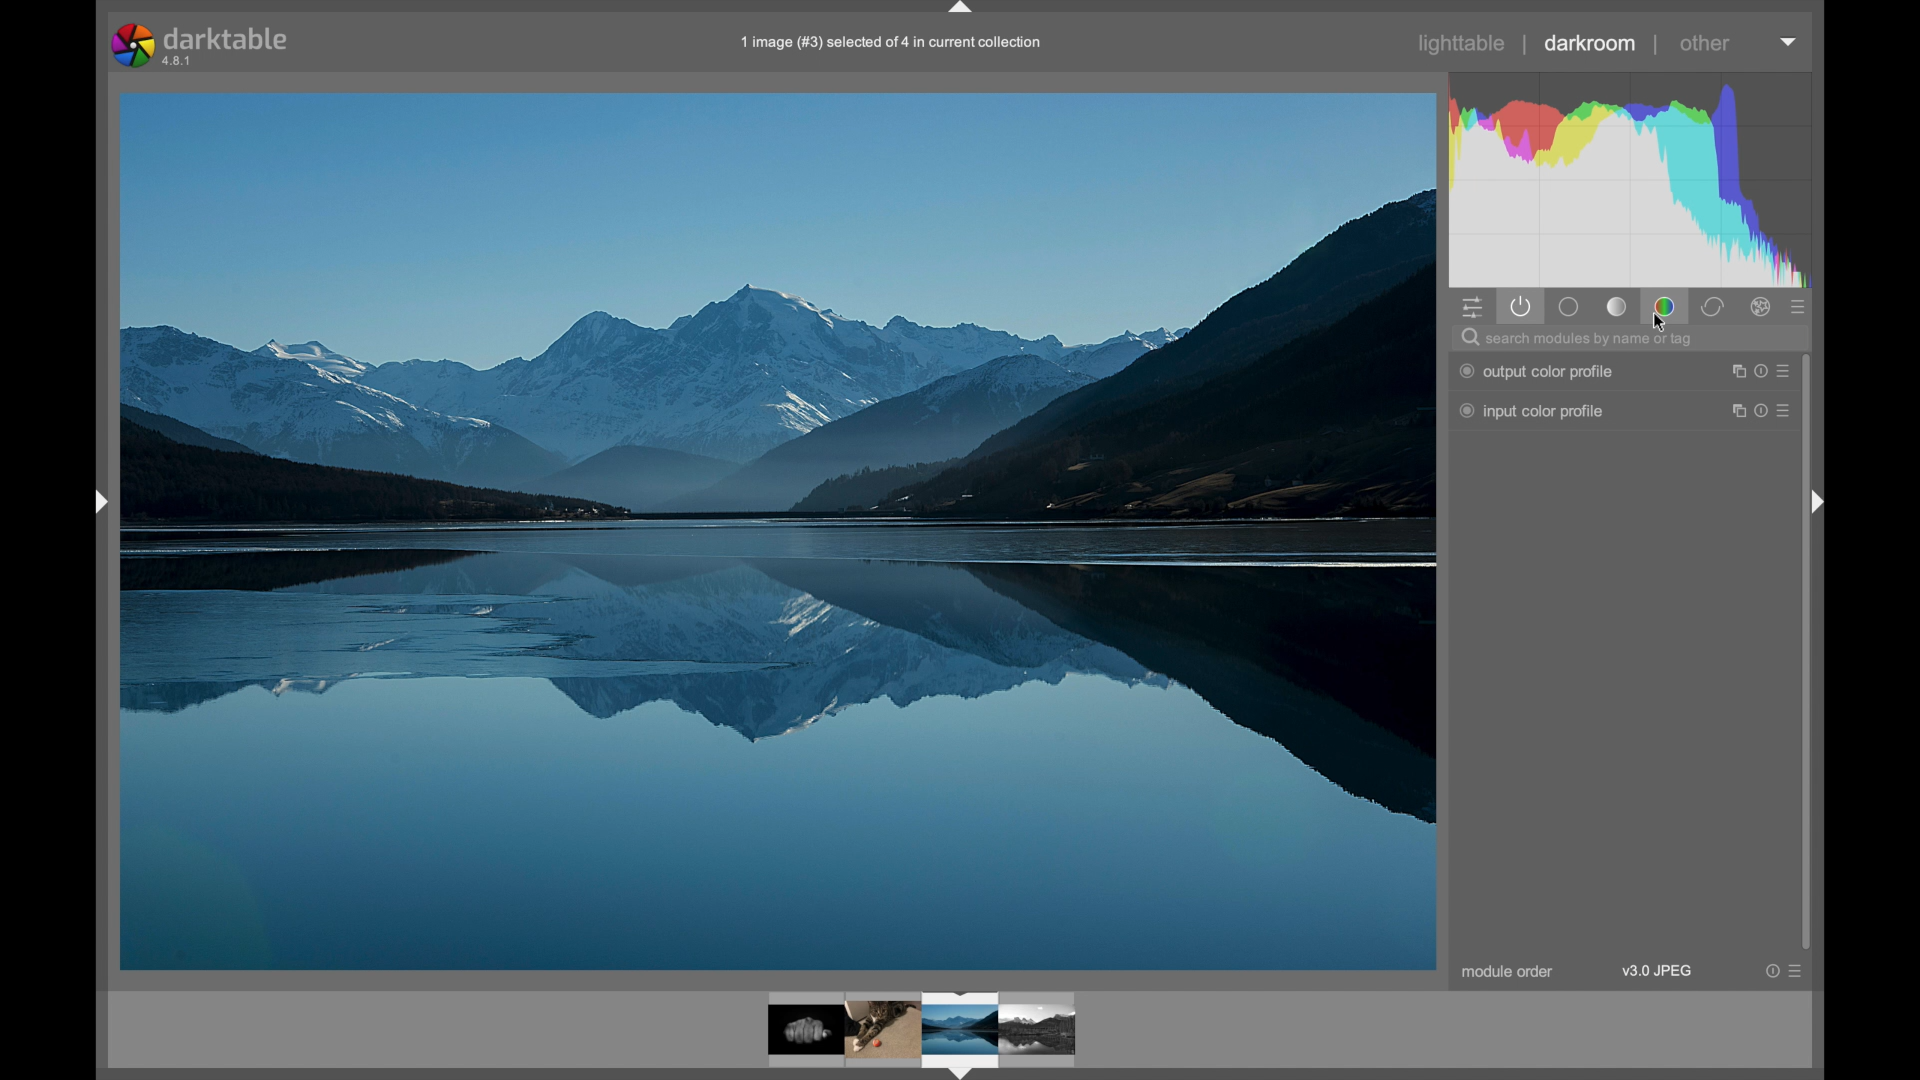 This screenshot has height=1080, width=1920. Describe the element at coordinates (1715, 308) in the screenshot. I see `correct` at that location.